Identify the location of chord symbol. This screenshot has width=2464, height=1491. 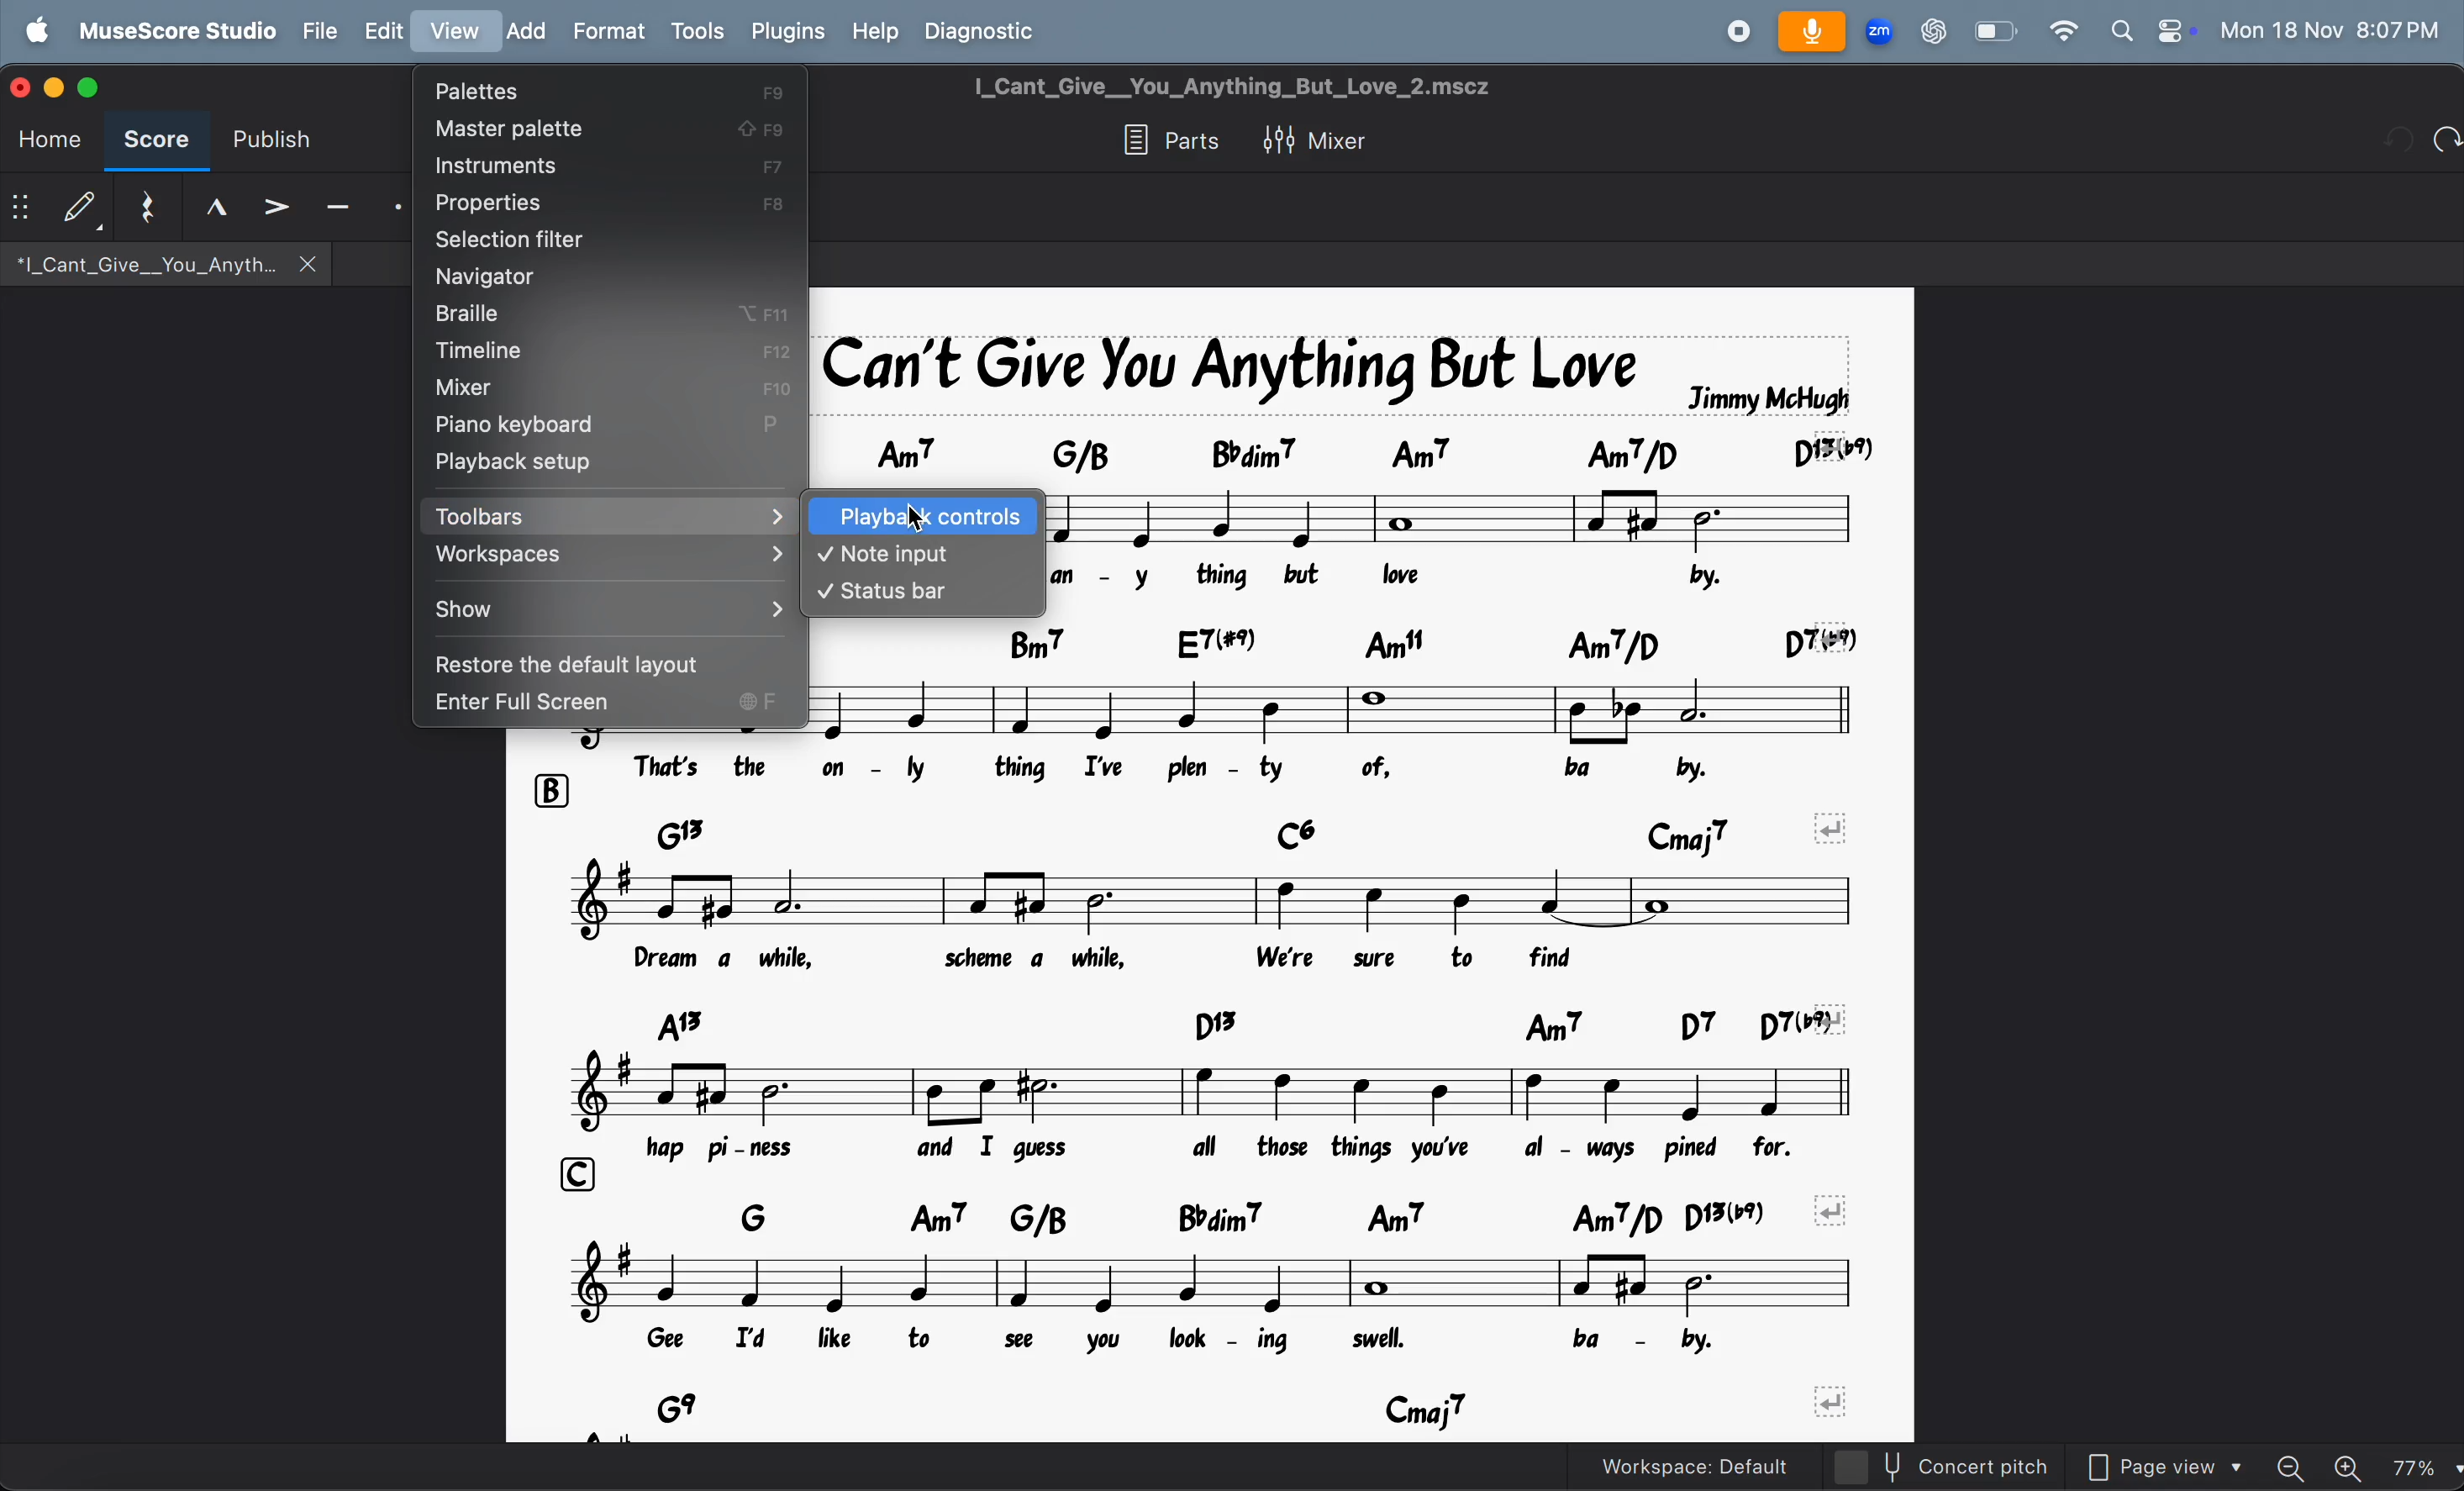
(1351, 642).